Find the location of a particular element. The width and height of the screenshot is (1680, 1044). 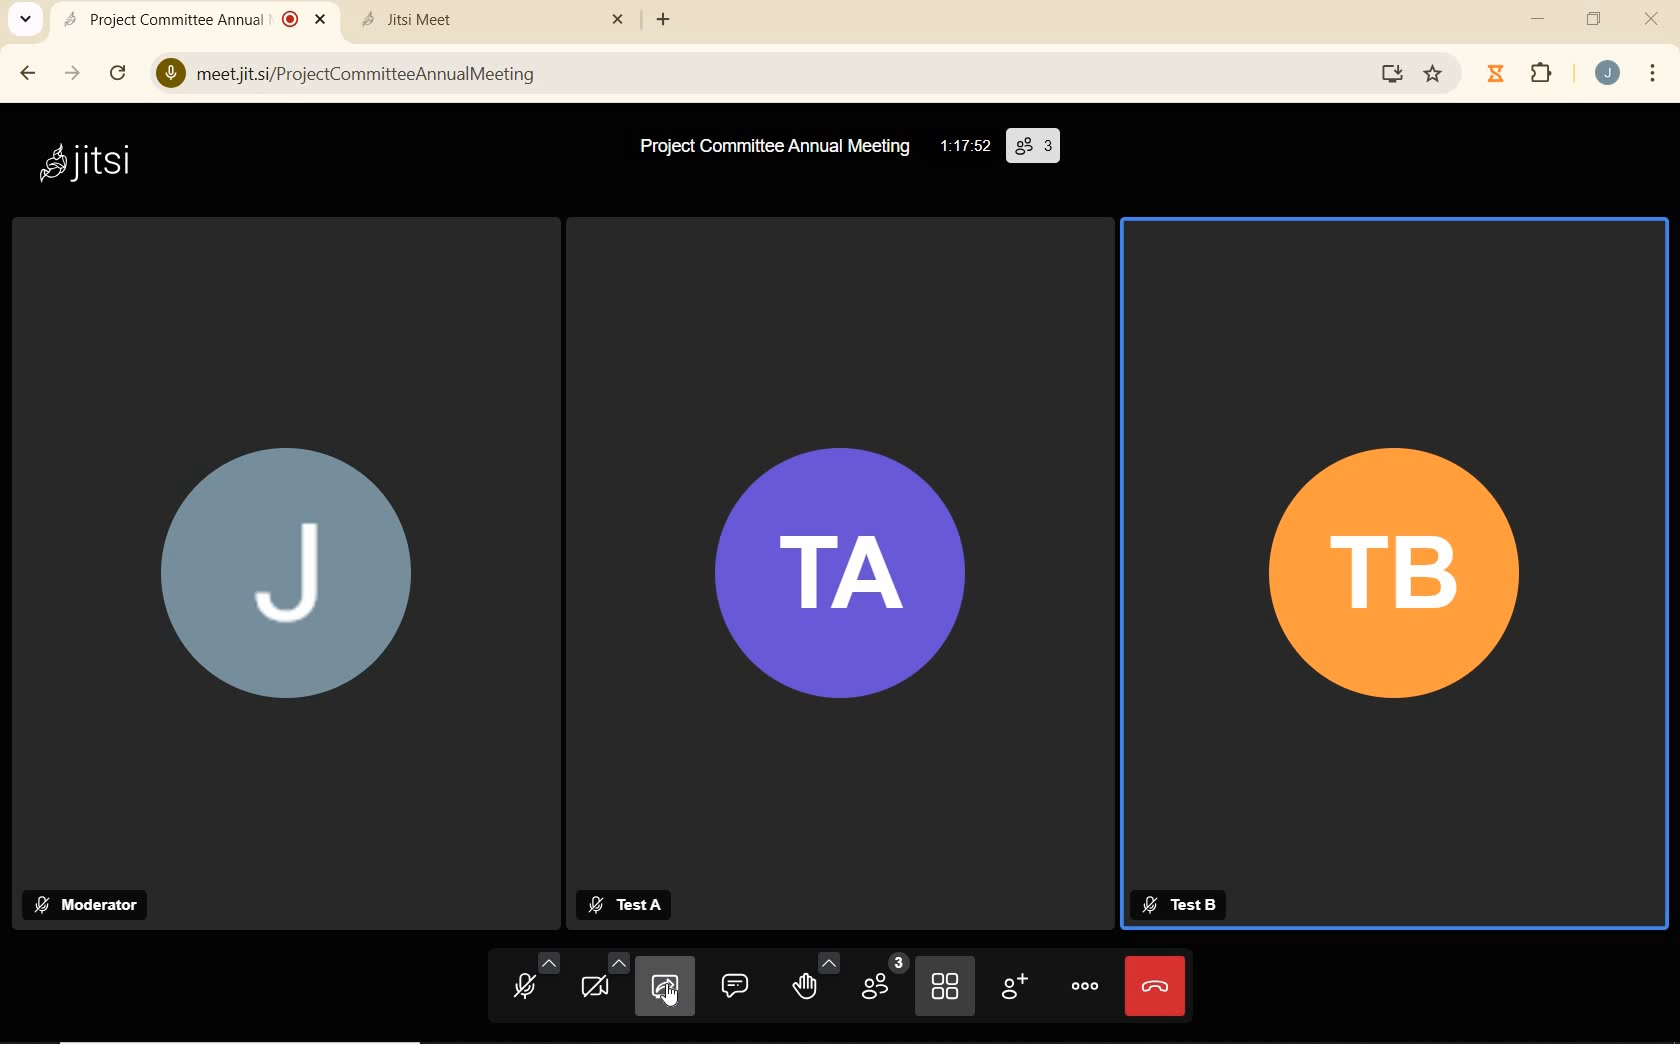

PARTICIPANTS (3) is located at coordinates (1038, 146).